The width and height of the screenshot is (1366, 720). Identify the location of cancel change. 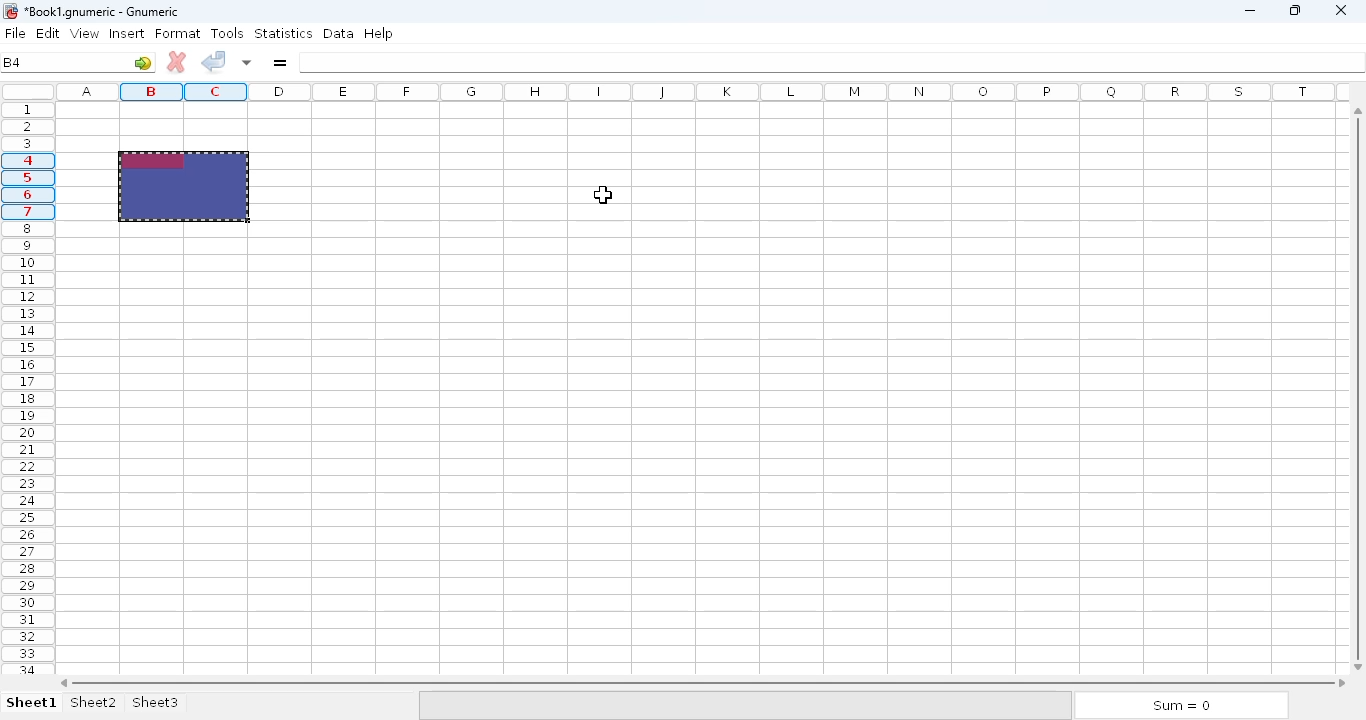
(176, 62).